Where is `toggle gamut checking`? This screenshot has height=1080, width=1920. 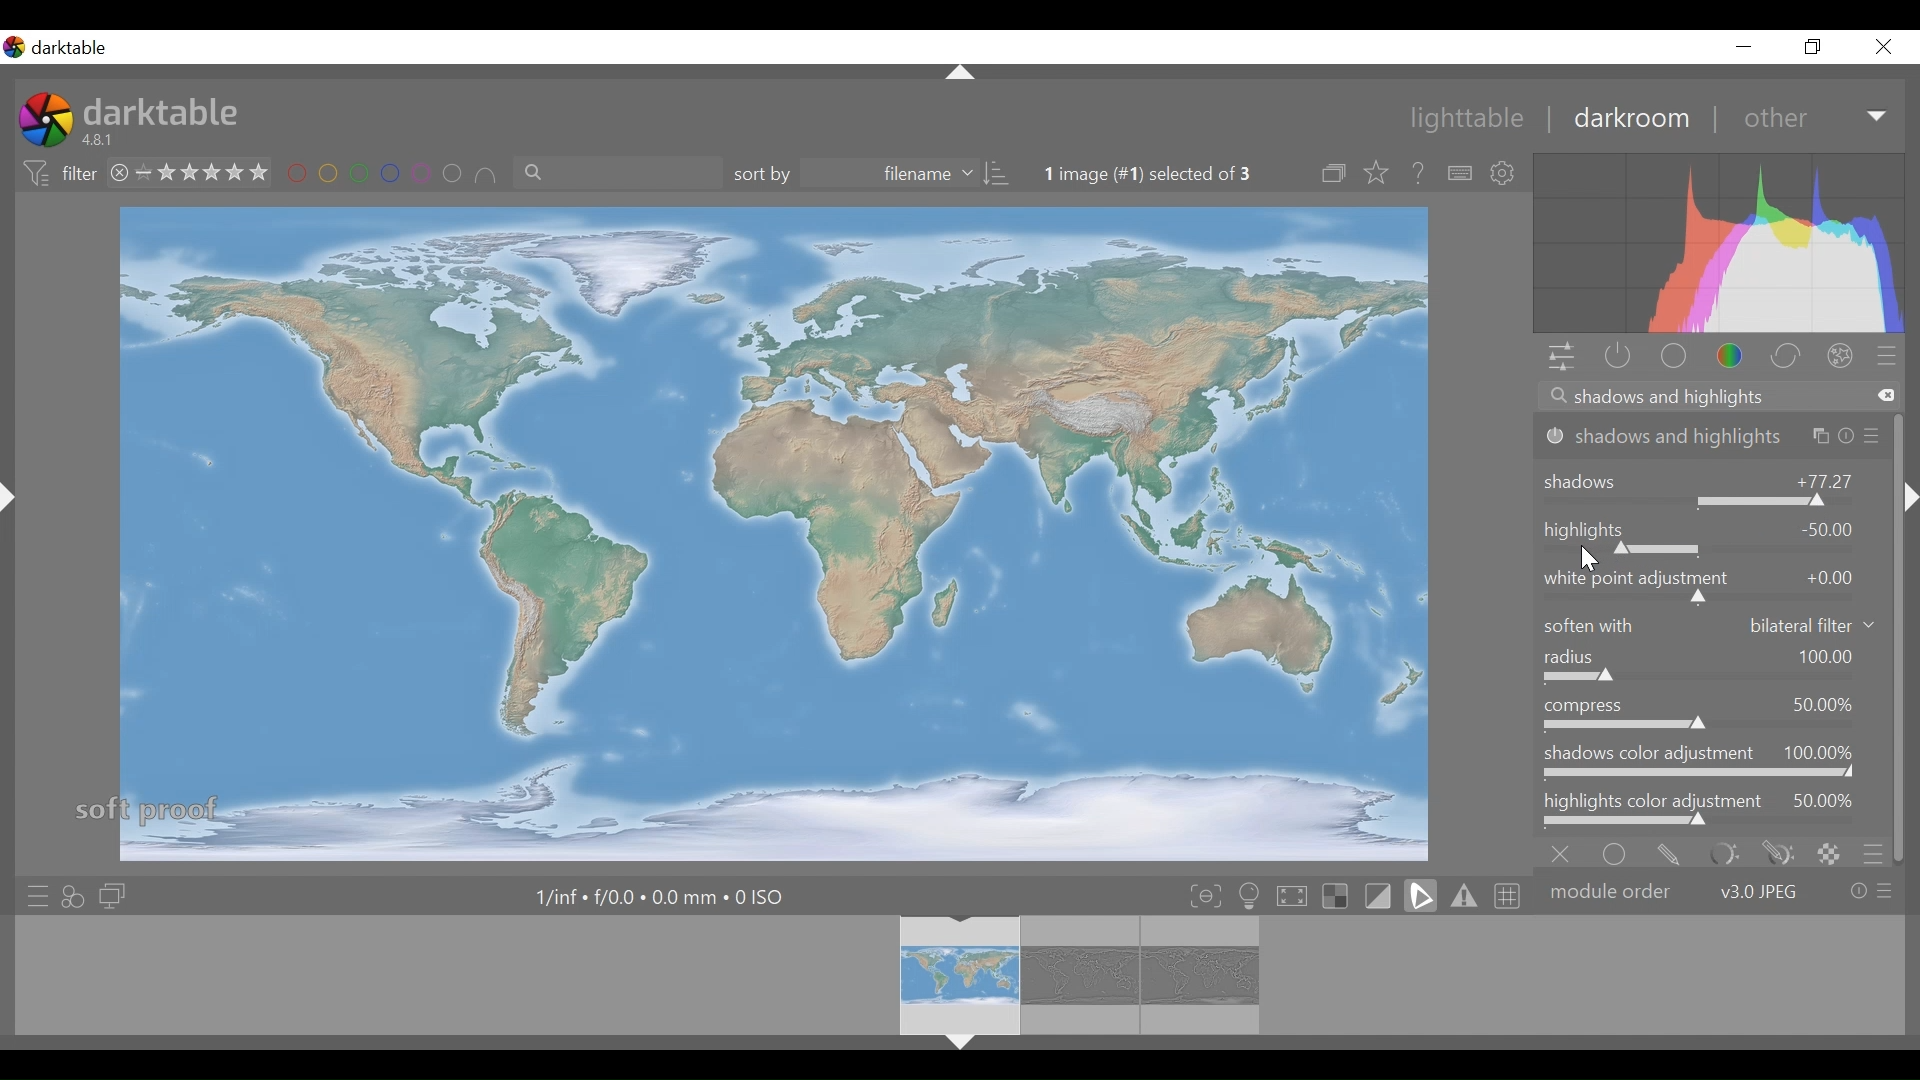 toggle gamut checking is located at coordinates (1462, 896).